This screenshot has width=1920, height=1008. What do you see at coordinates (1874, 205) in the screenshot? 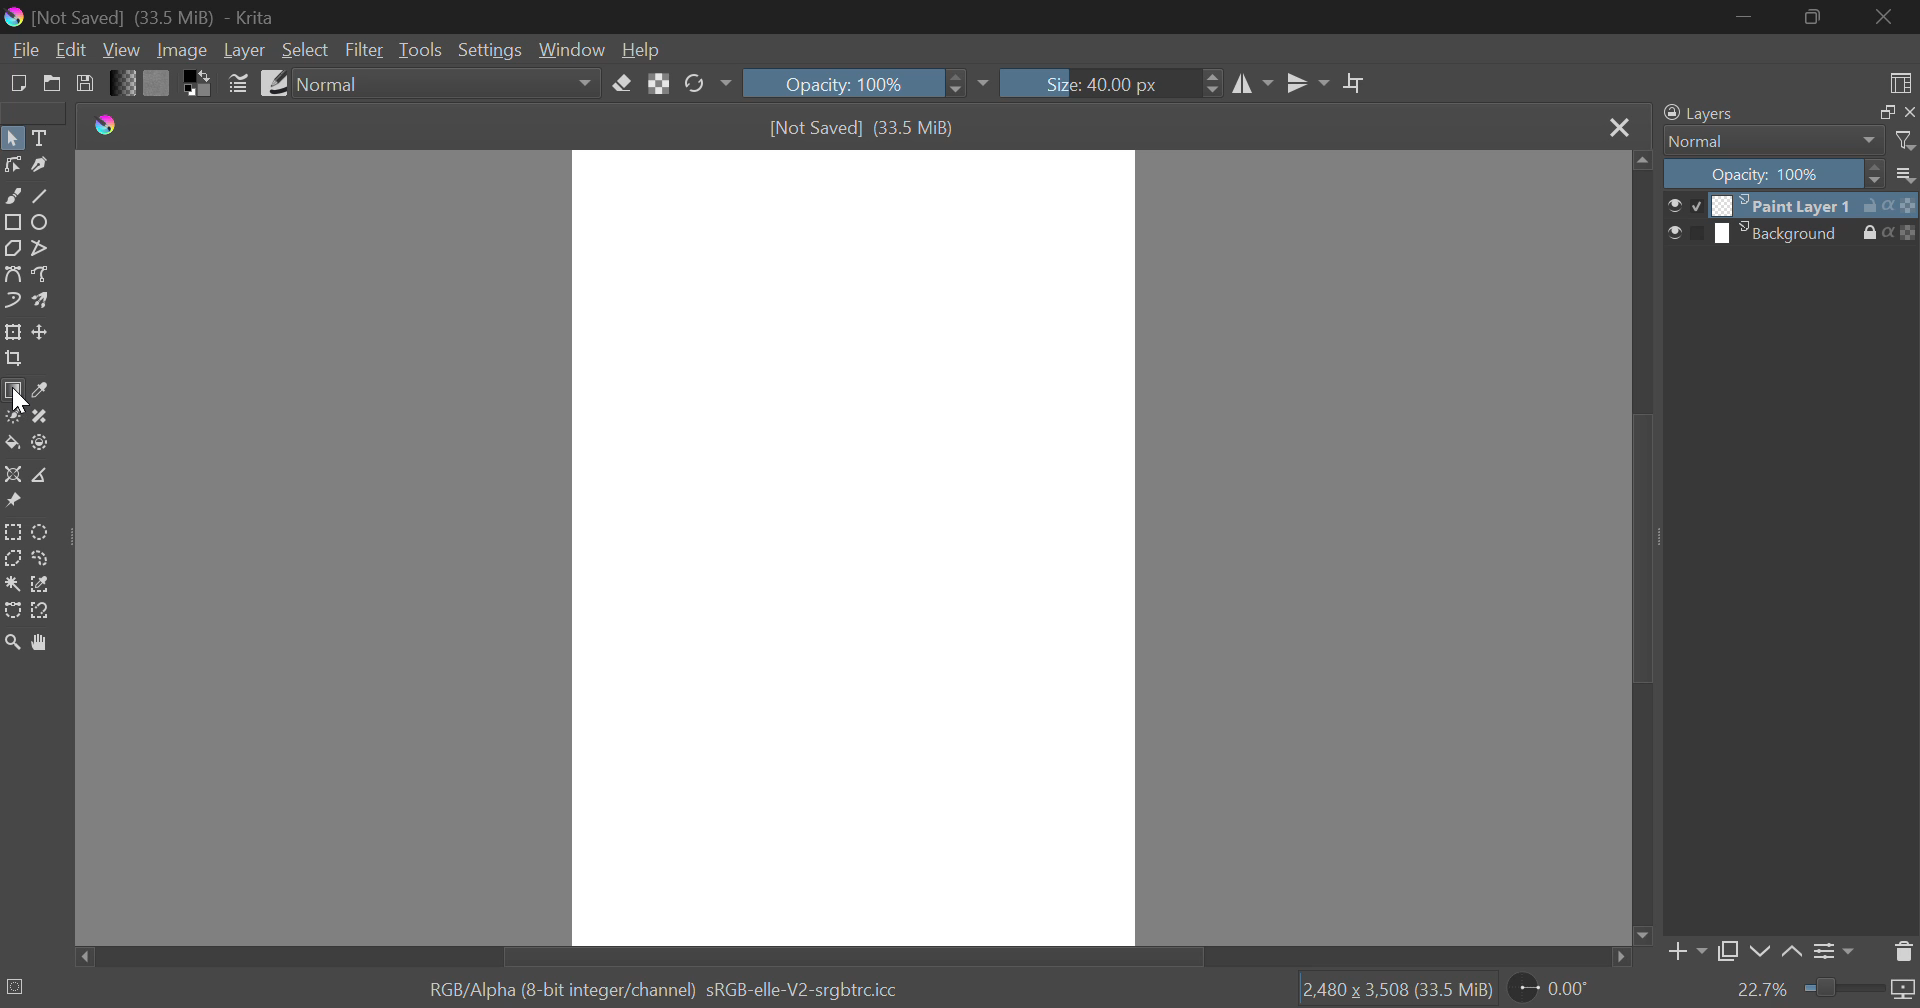
I see `unlock` at bounding box center [1874, 205].